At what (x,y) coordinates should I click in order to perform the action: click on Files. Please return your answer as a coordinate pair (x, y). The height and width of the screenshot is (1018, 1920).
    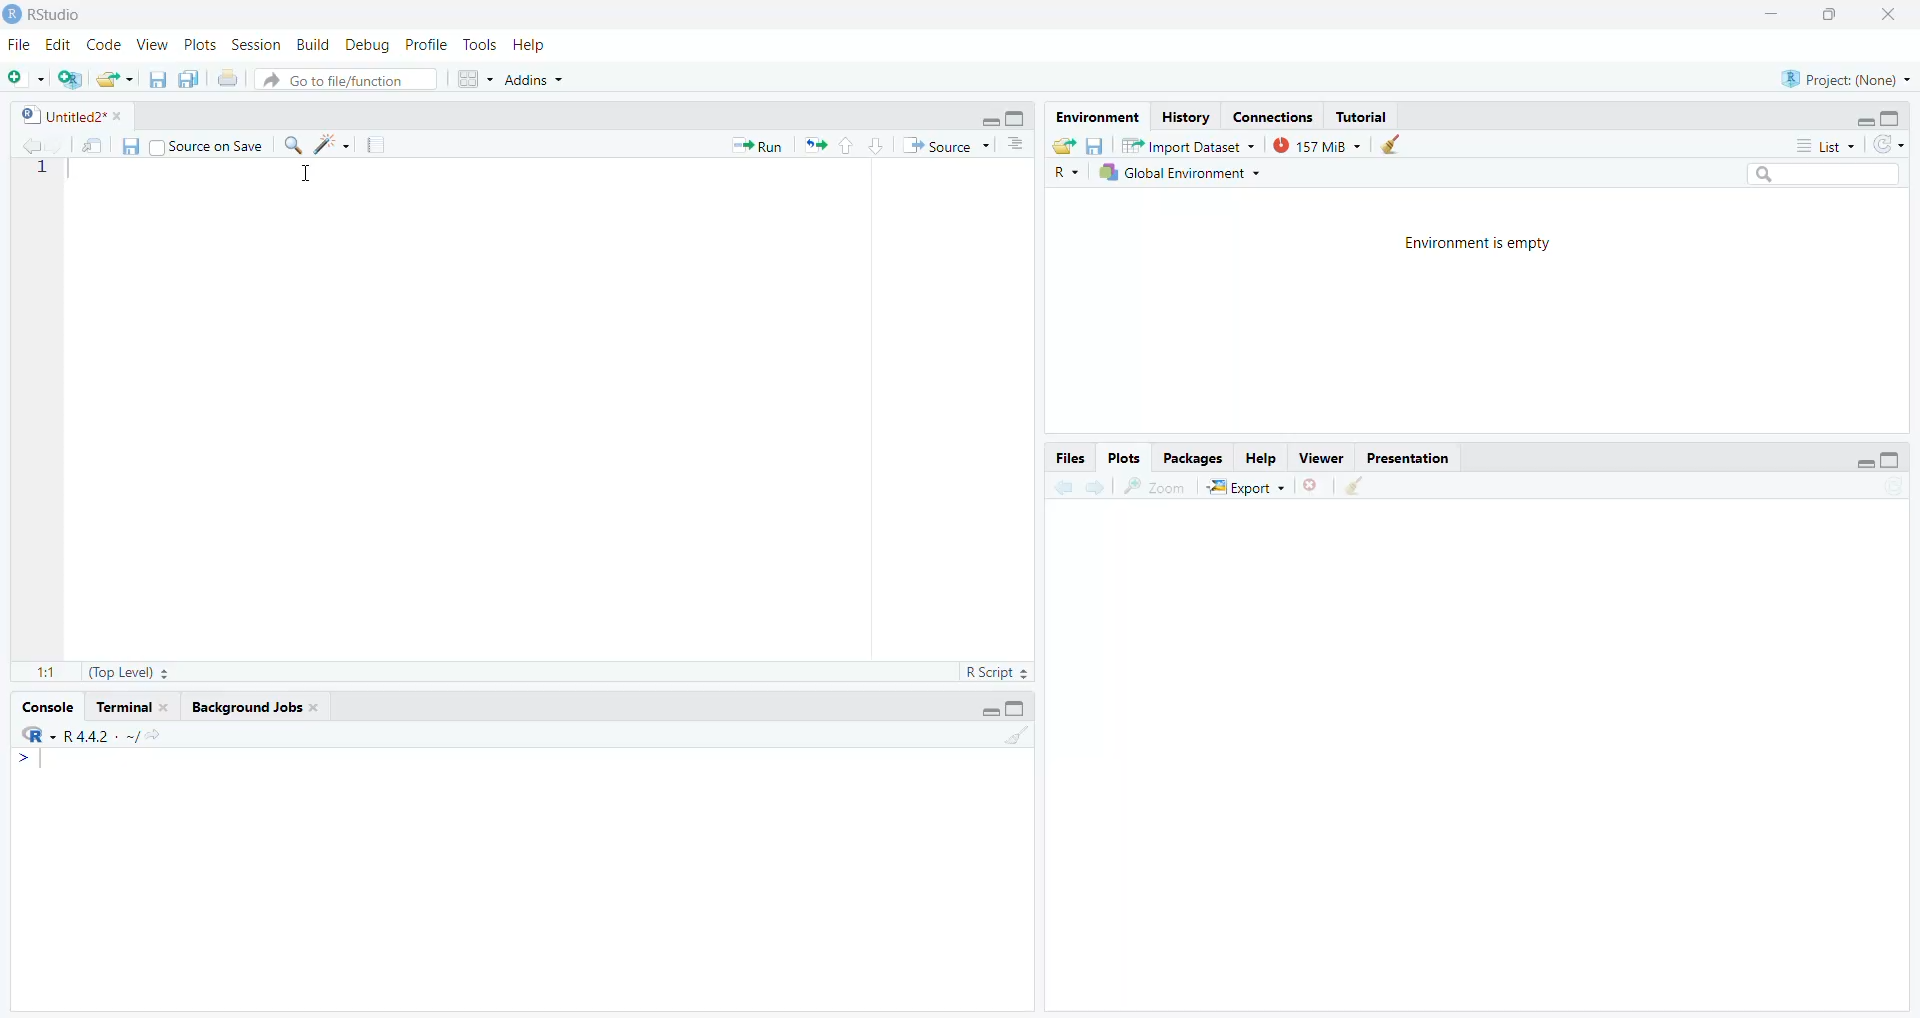
    Looking at the image, I should click on (1070, 458).